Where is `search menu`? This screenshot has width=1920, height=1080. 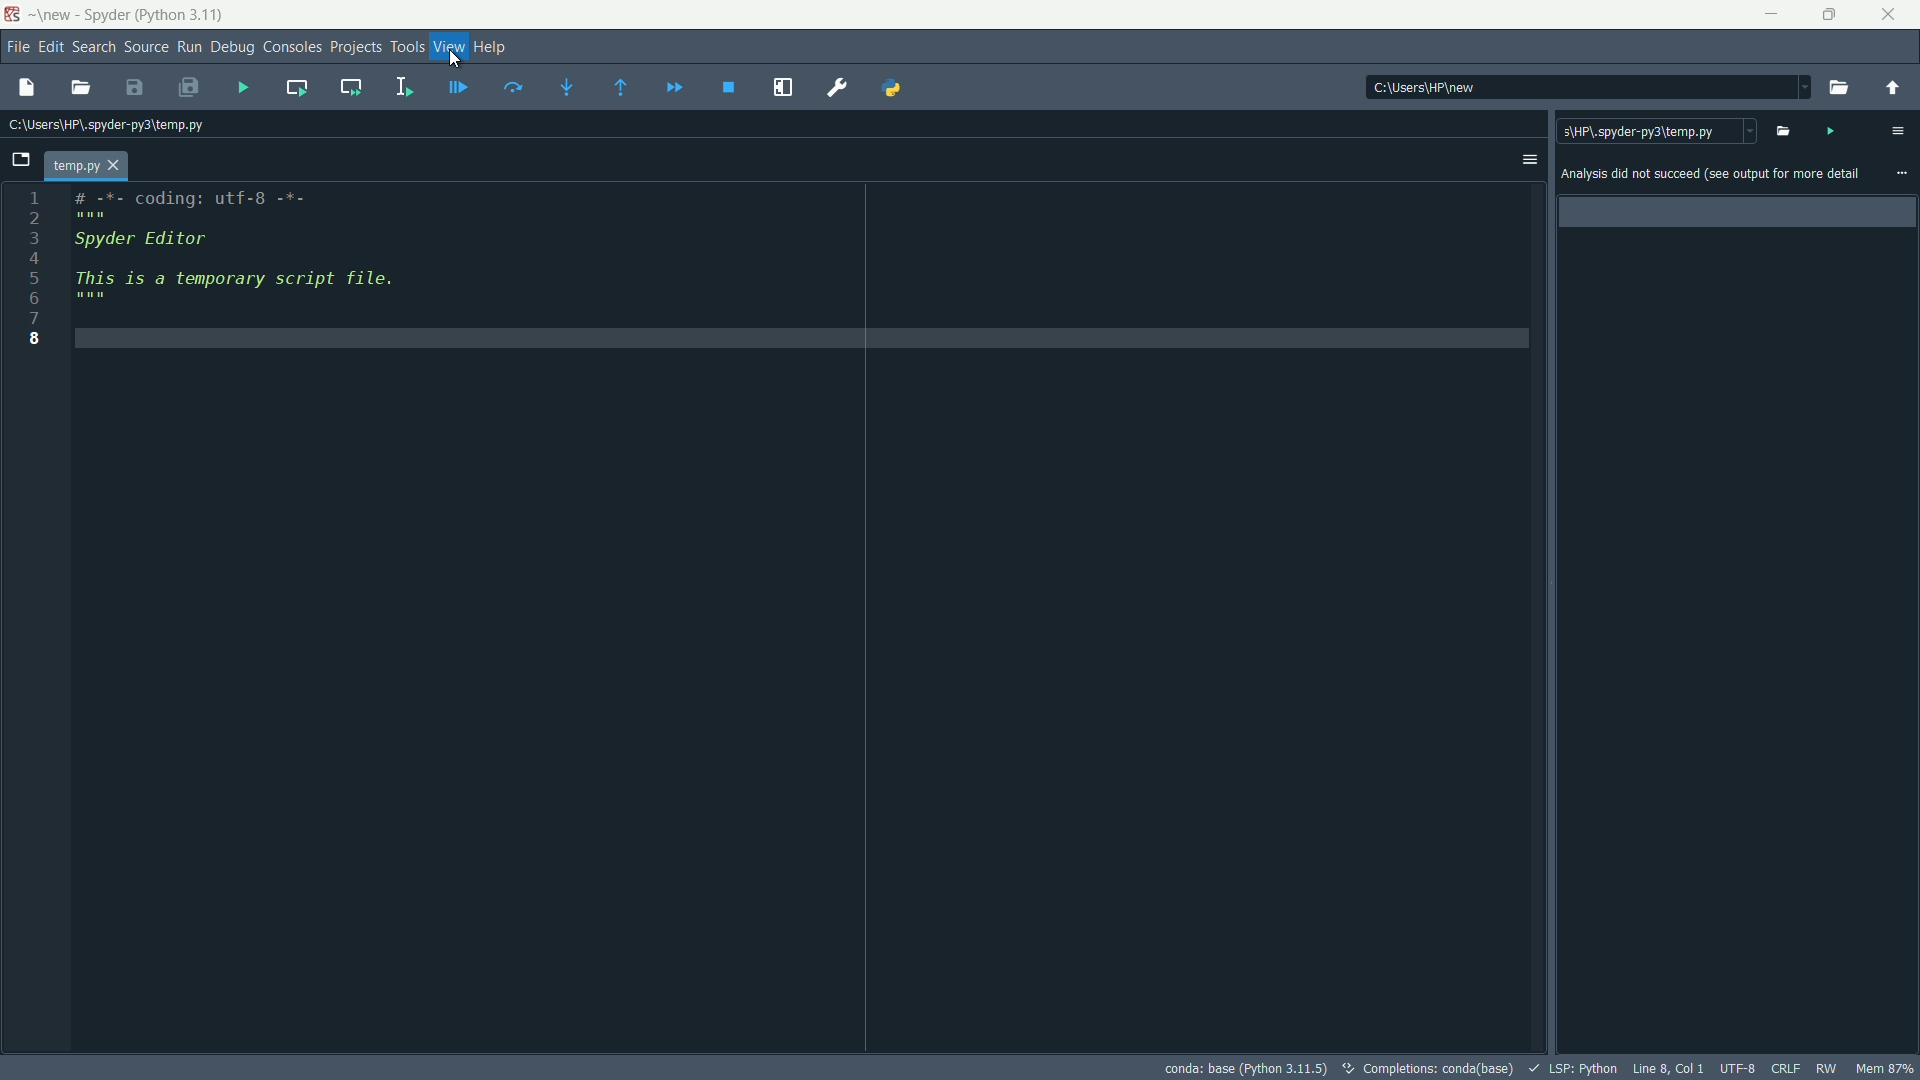
search menu is located at coordinates (91, 48).